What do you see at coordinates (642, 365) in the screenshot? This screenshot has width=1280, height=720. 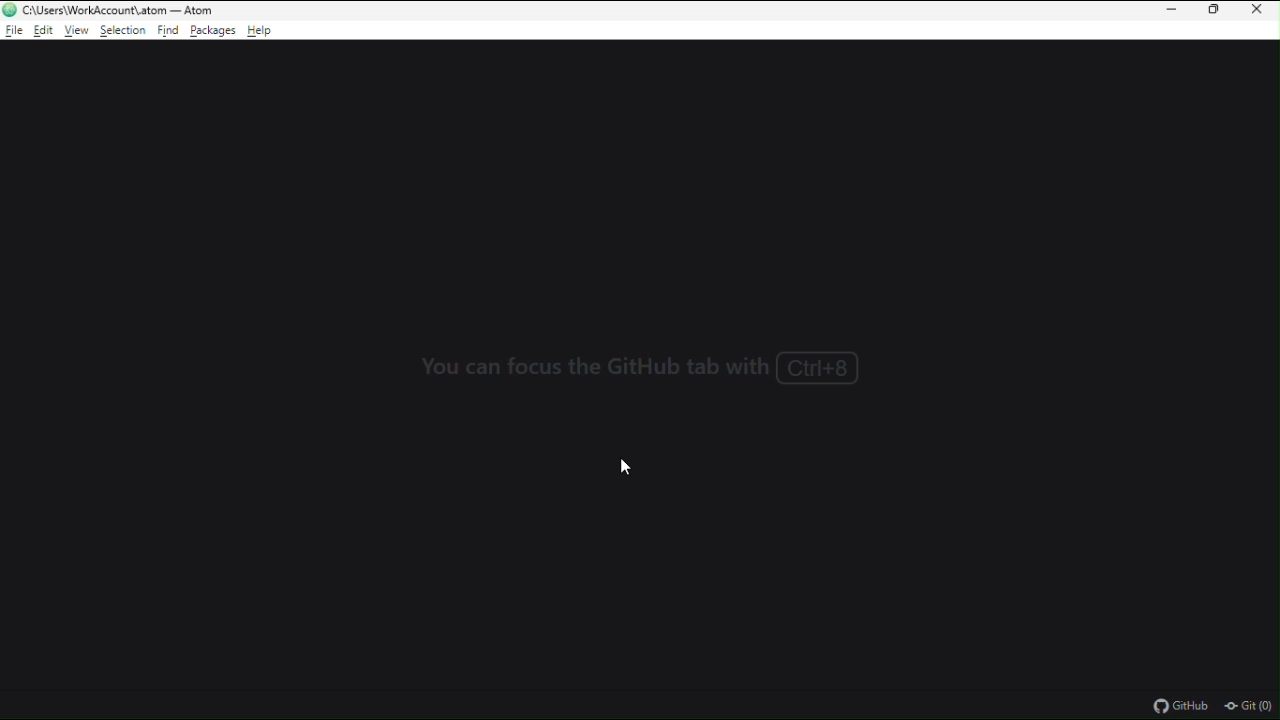 I see `You can focus the github tab with ctrl+8` at bounding box center [642, 365].